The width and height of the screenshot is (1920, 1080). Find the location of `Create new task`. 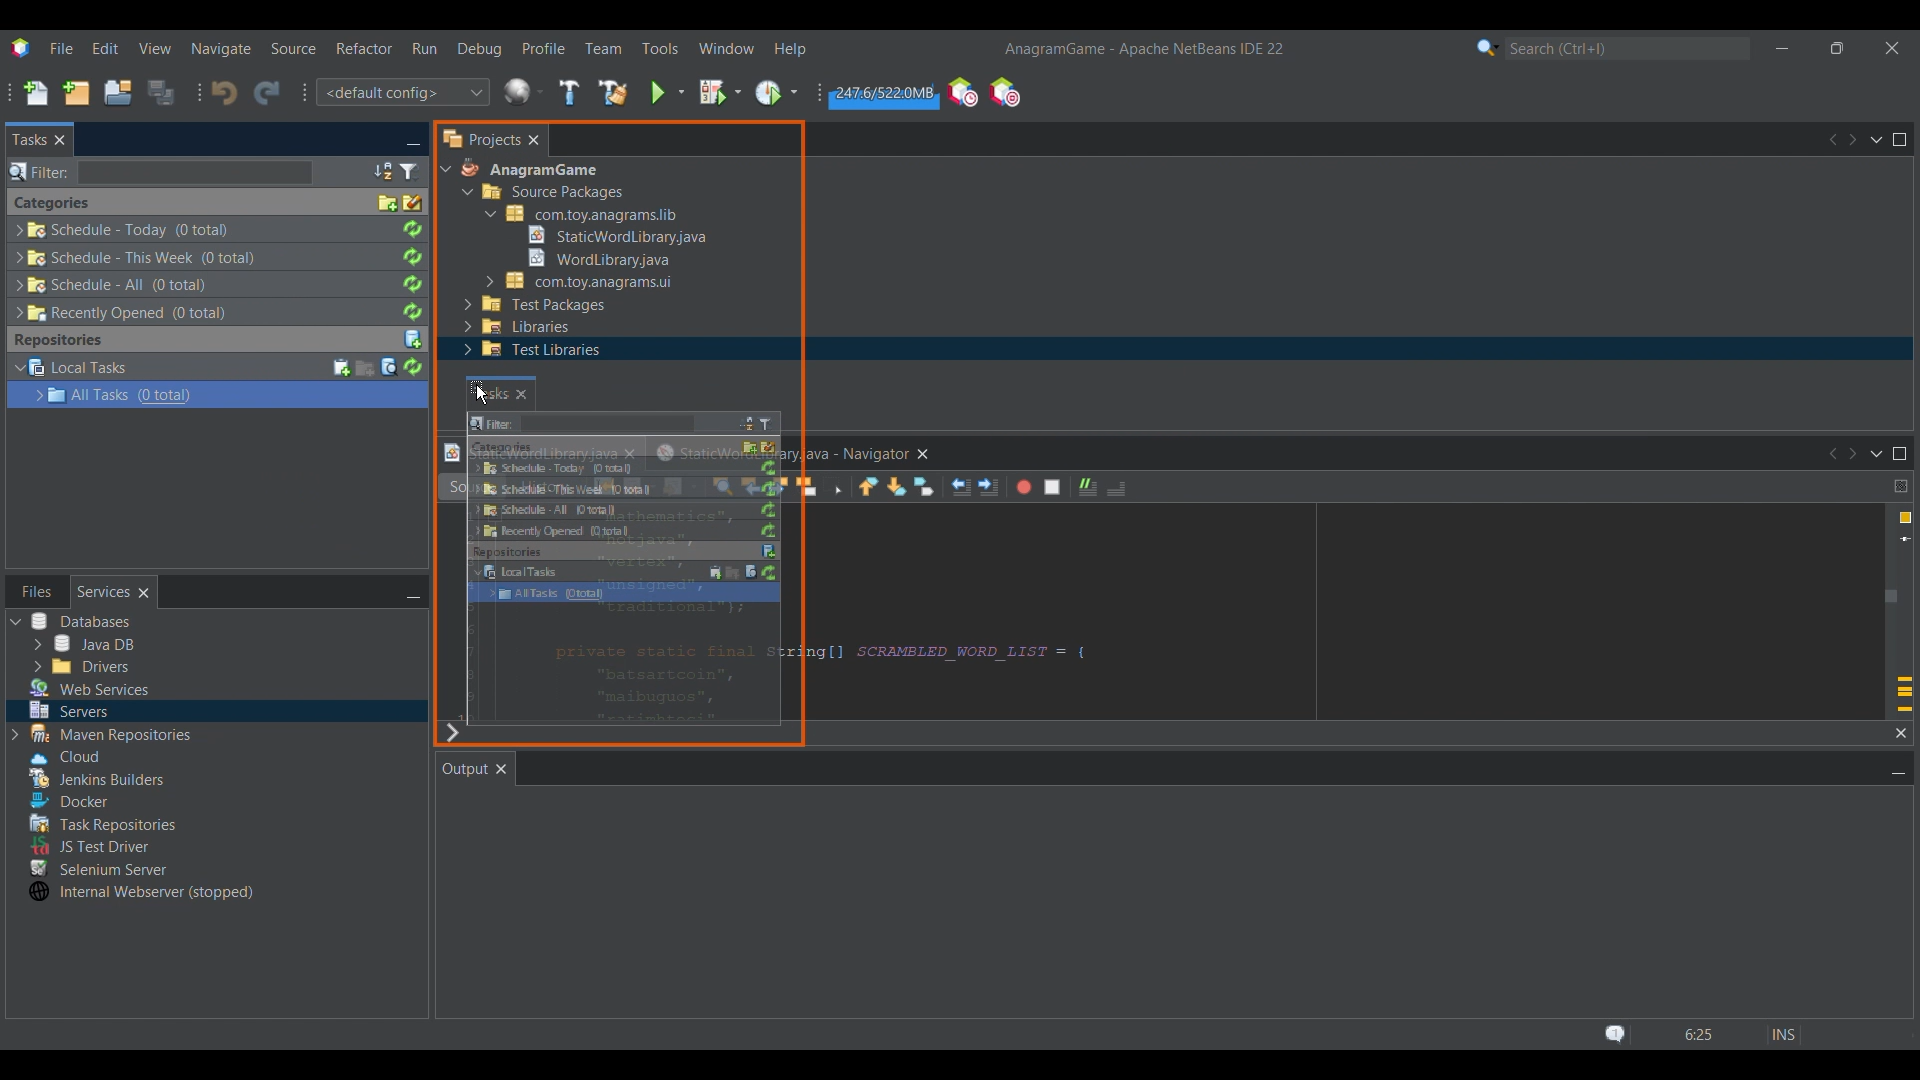

Create new task is located at coordinates (342, 368).